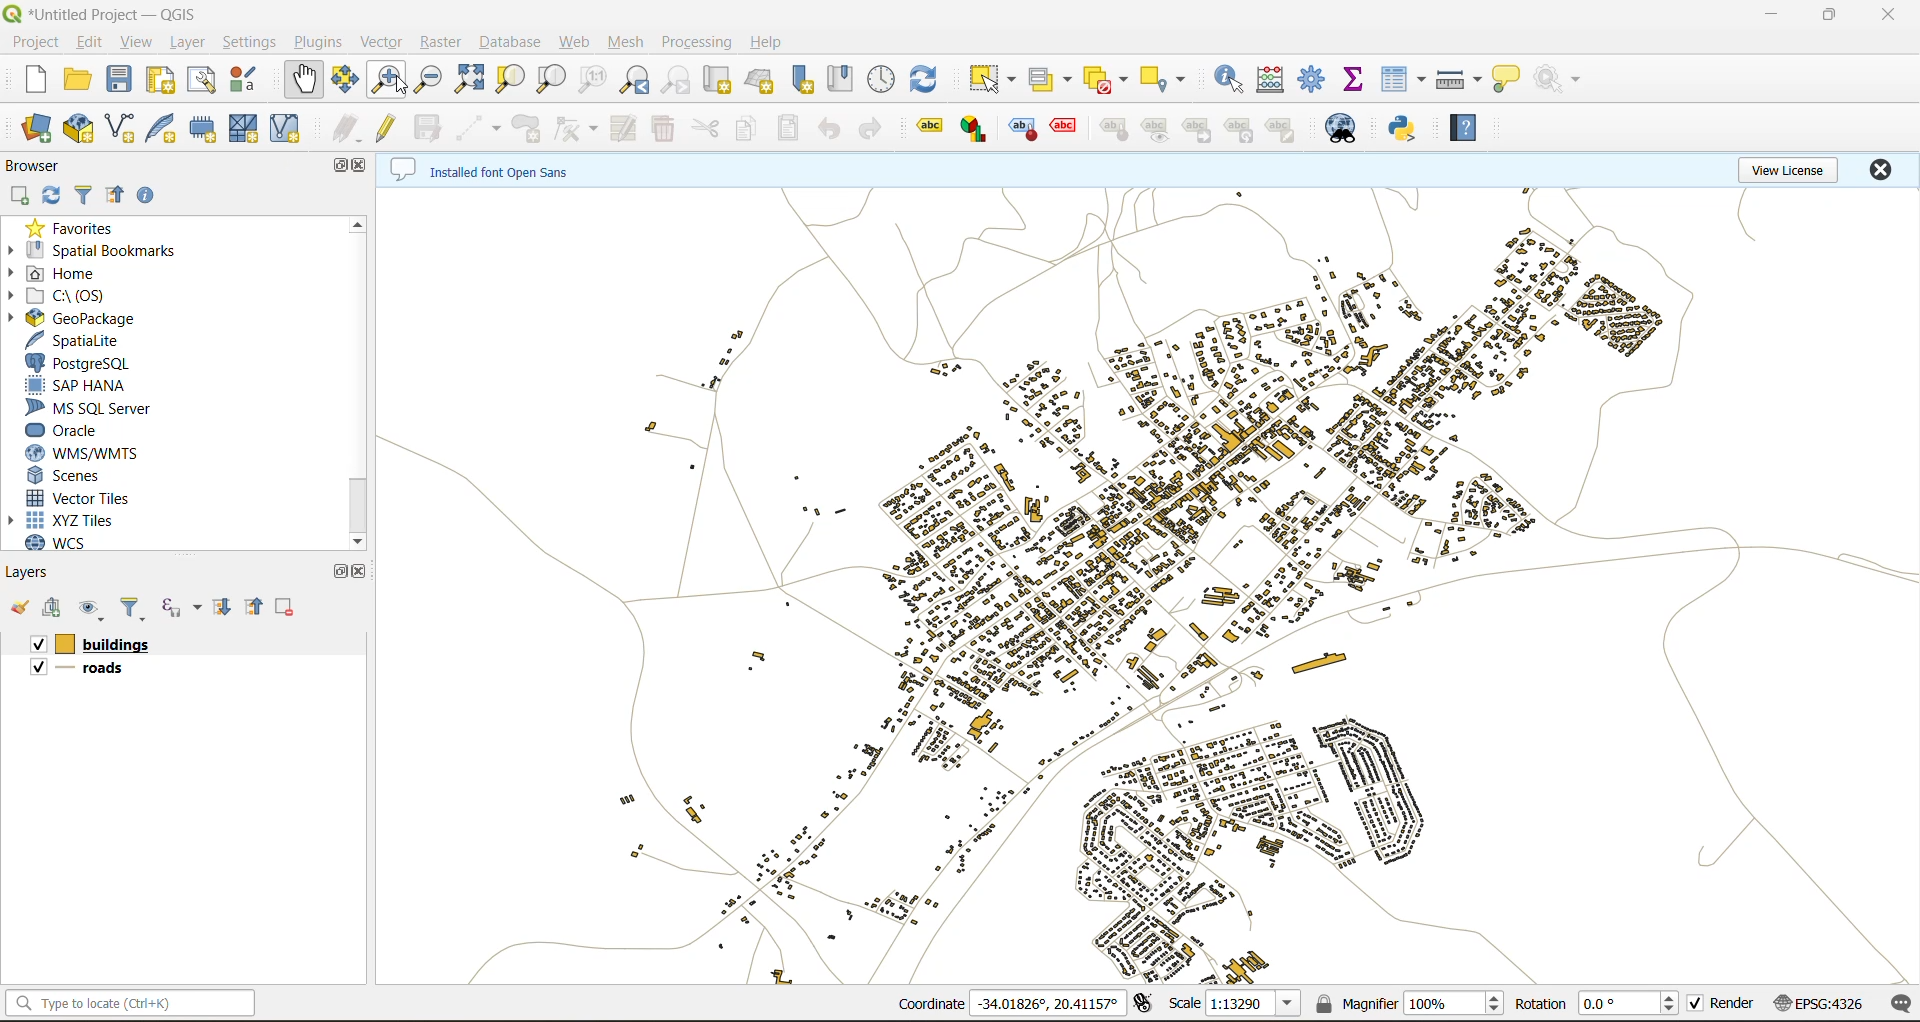 This screenshot has height=1022, width=1920. Describe the element at coordinates (1459, 76) in the screenshot. I see `measure line` at that location.